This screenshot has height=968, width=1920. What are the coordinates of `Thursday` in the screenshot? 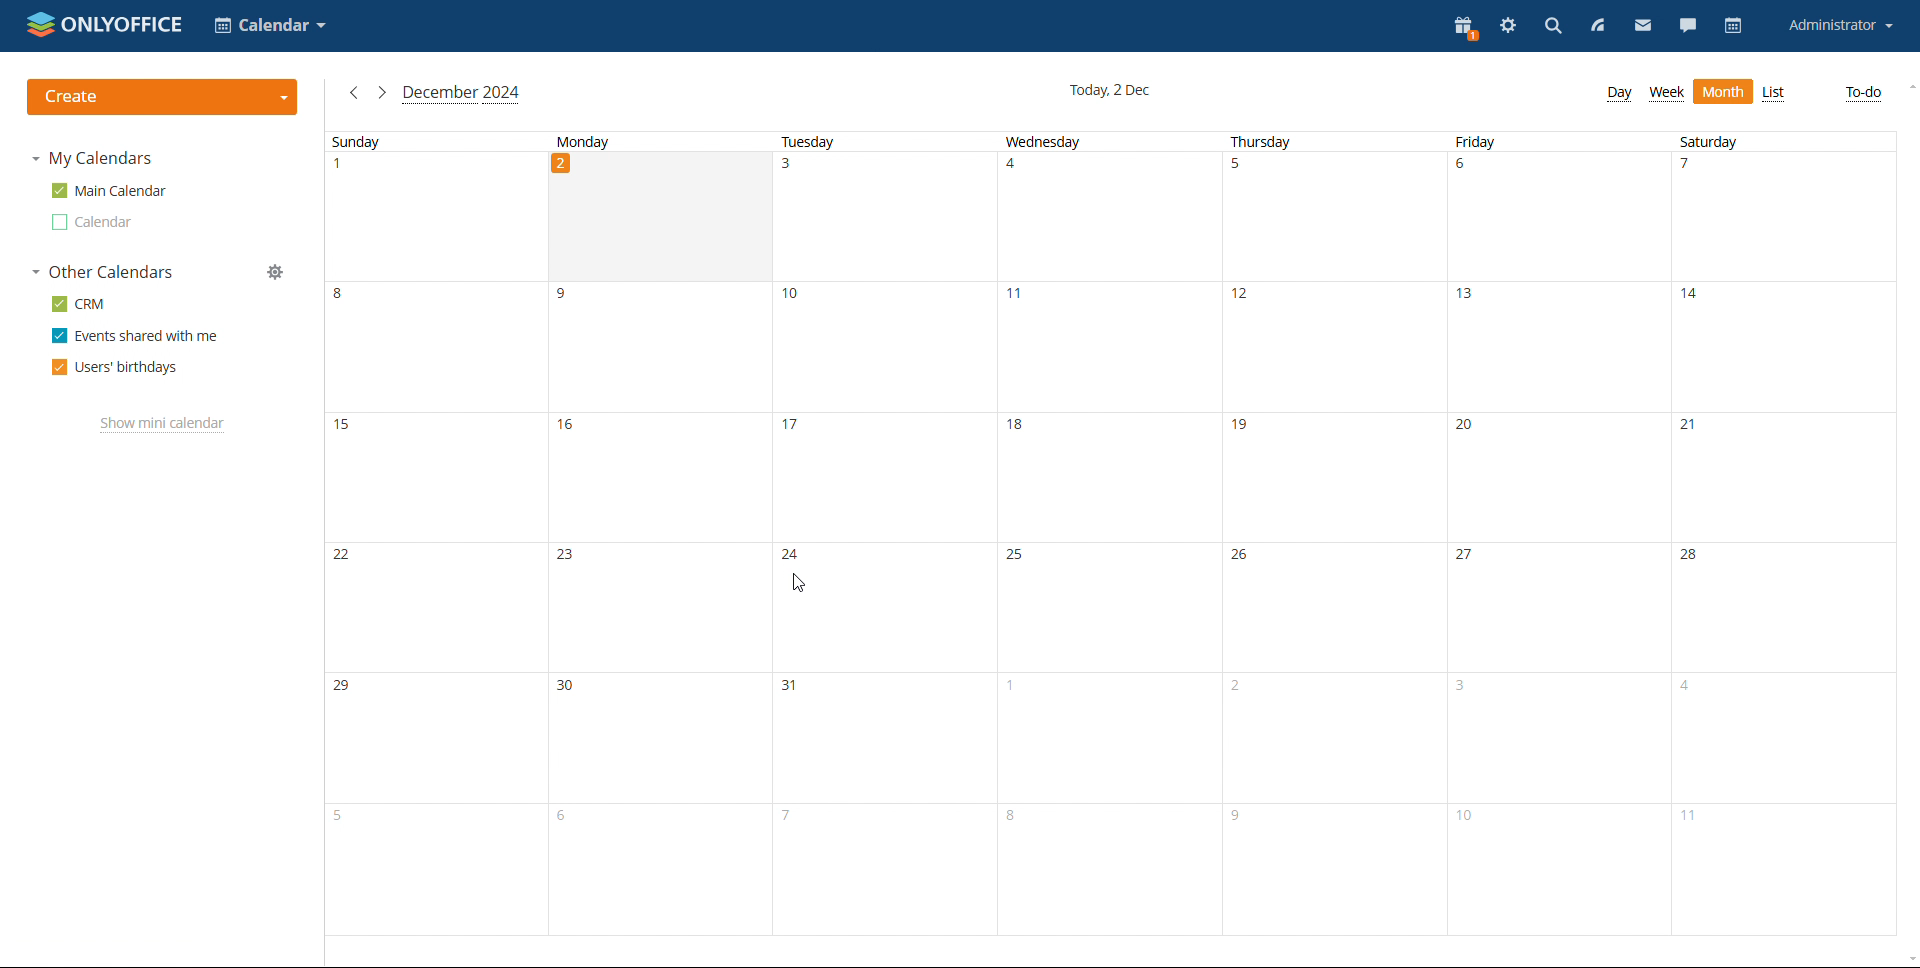 It's located at (1263, 142).